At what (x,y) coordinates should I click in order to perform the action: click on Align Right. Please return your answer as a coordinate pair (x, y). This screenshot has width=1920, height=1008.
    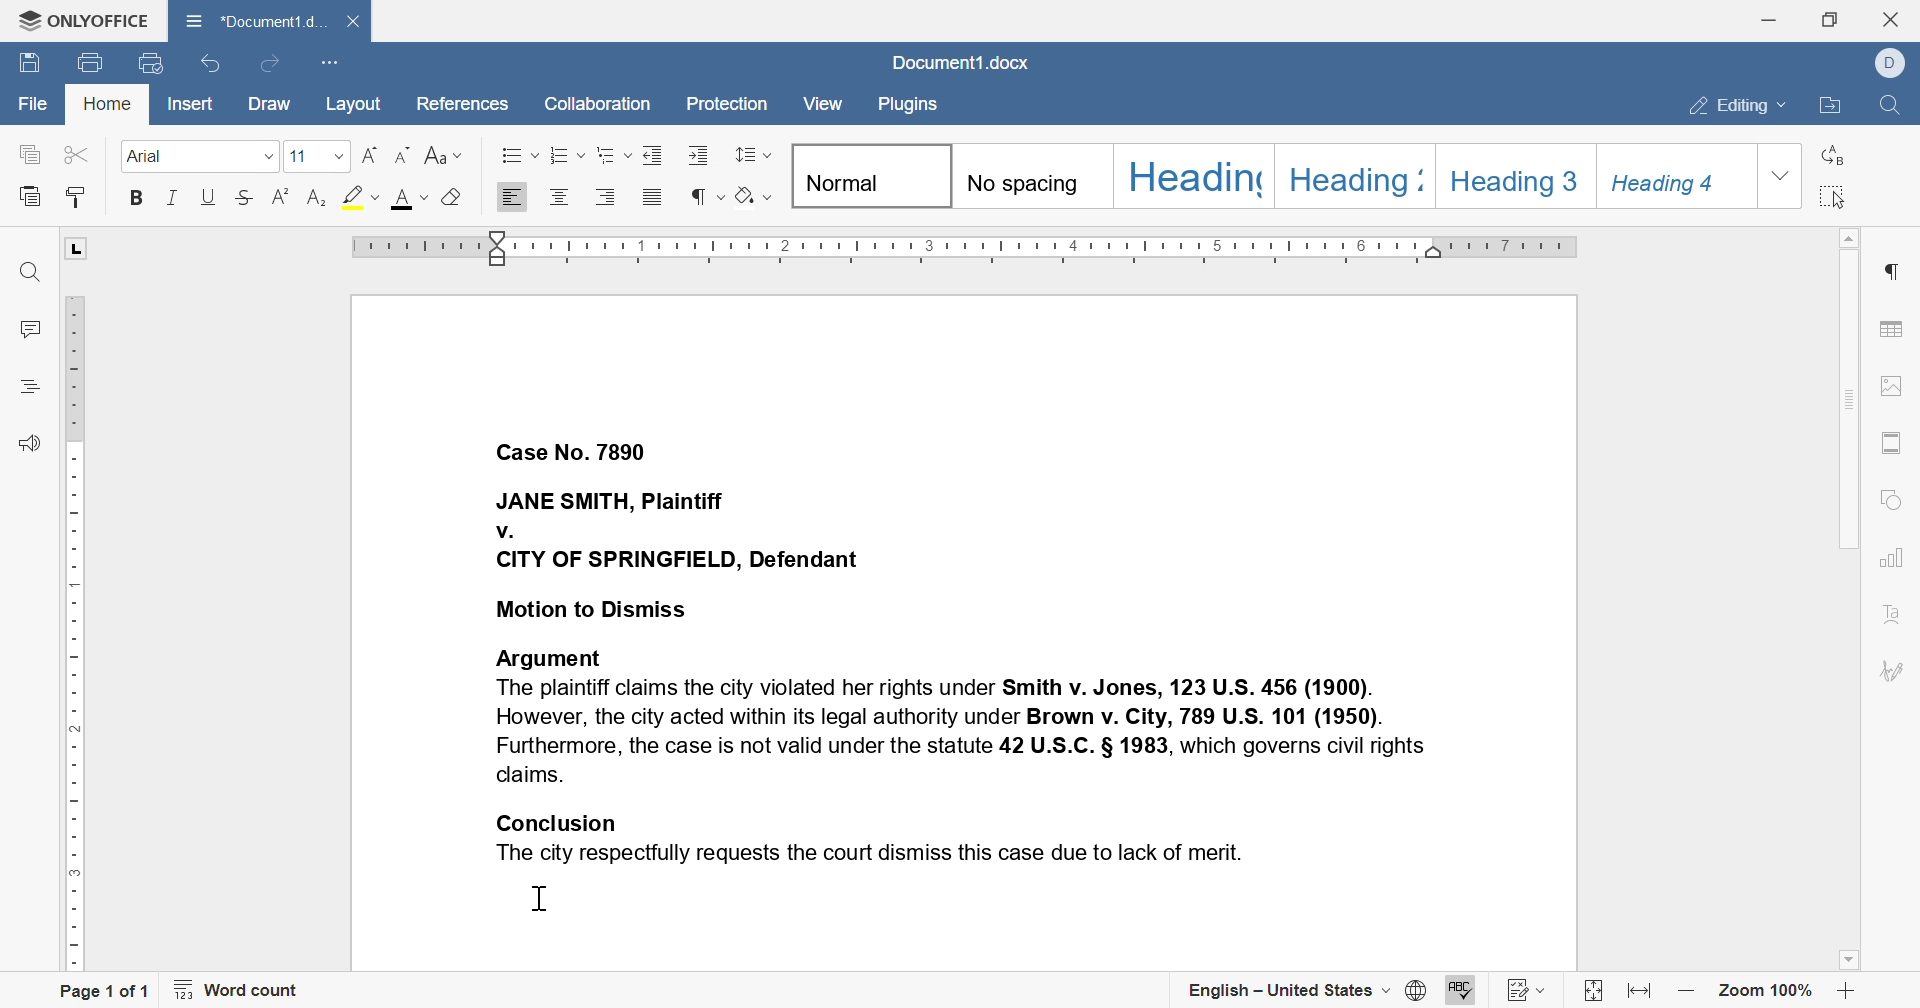
    Looking at the image, I should click on (513, 197).